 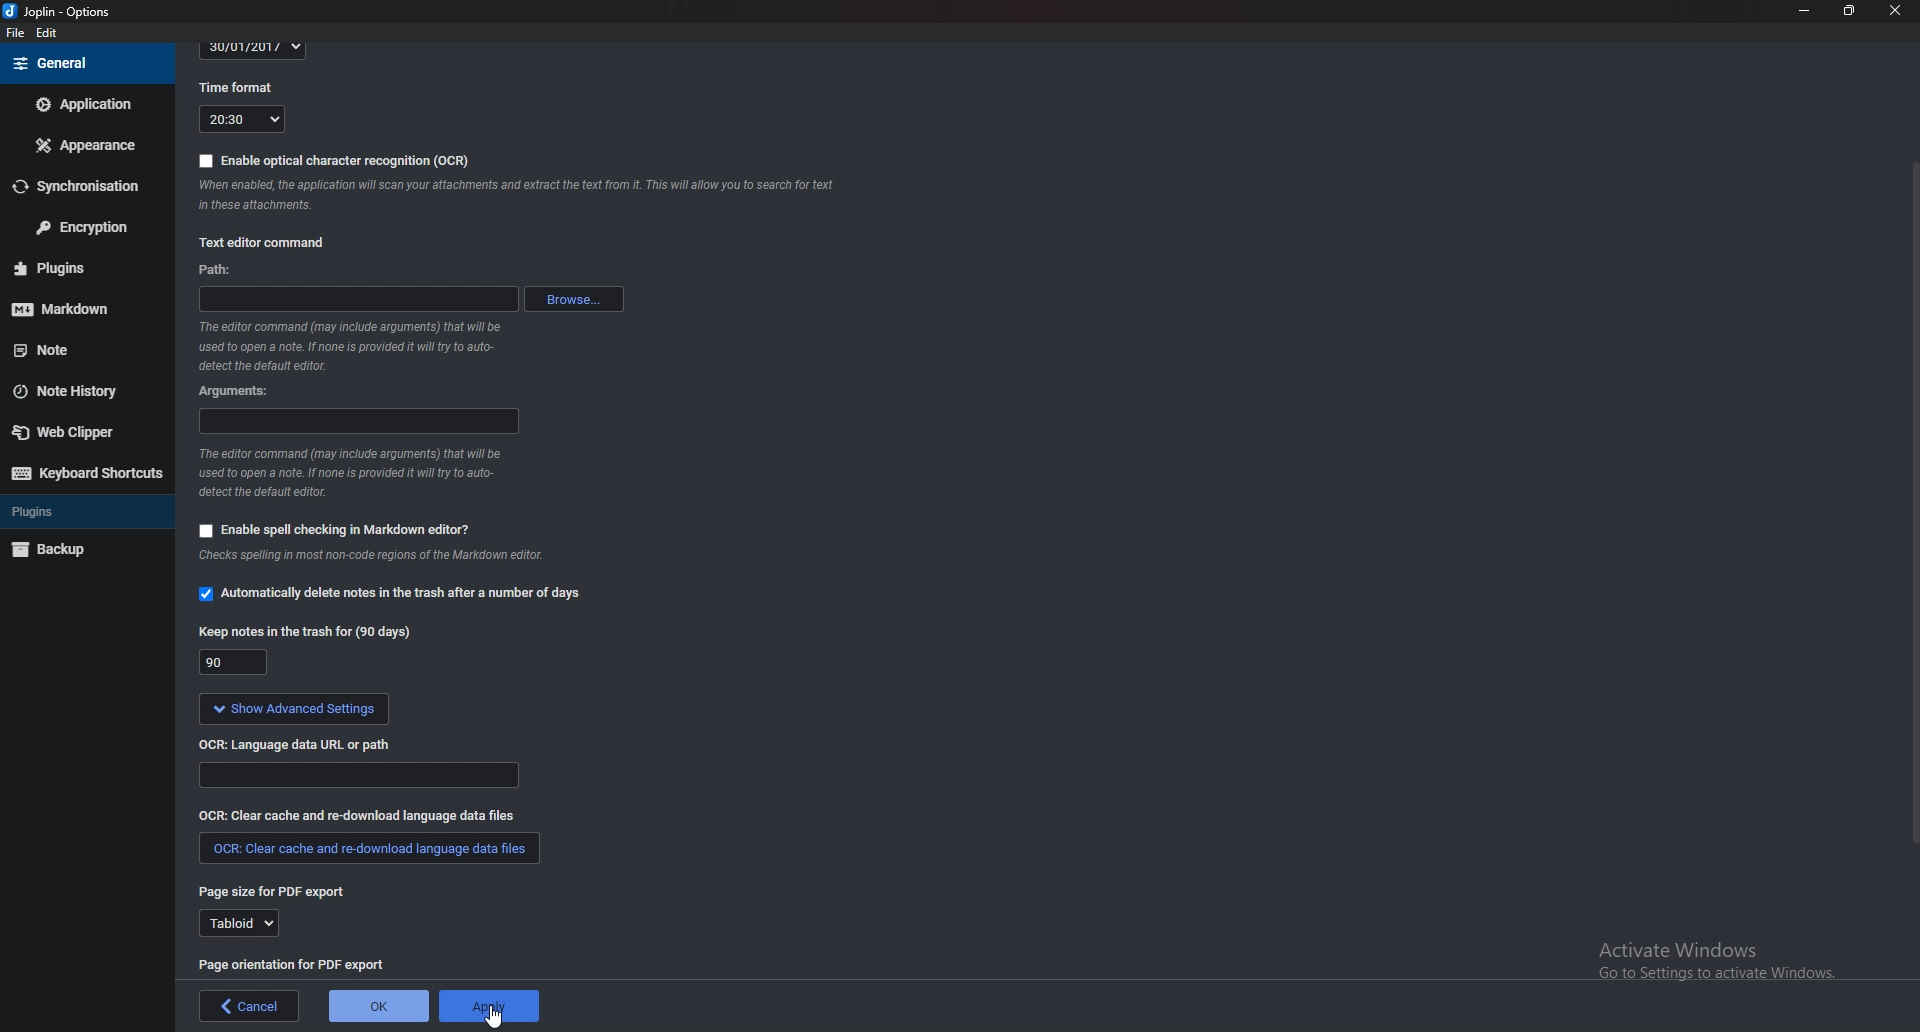 What do you see at coordinates (84, 184) in the screenshot?
I see `Synchronization` at bounding box center [84, 184].